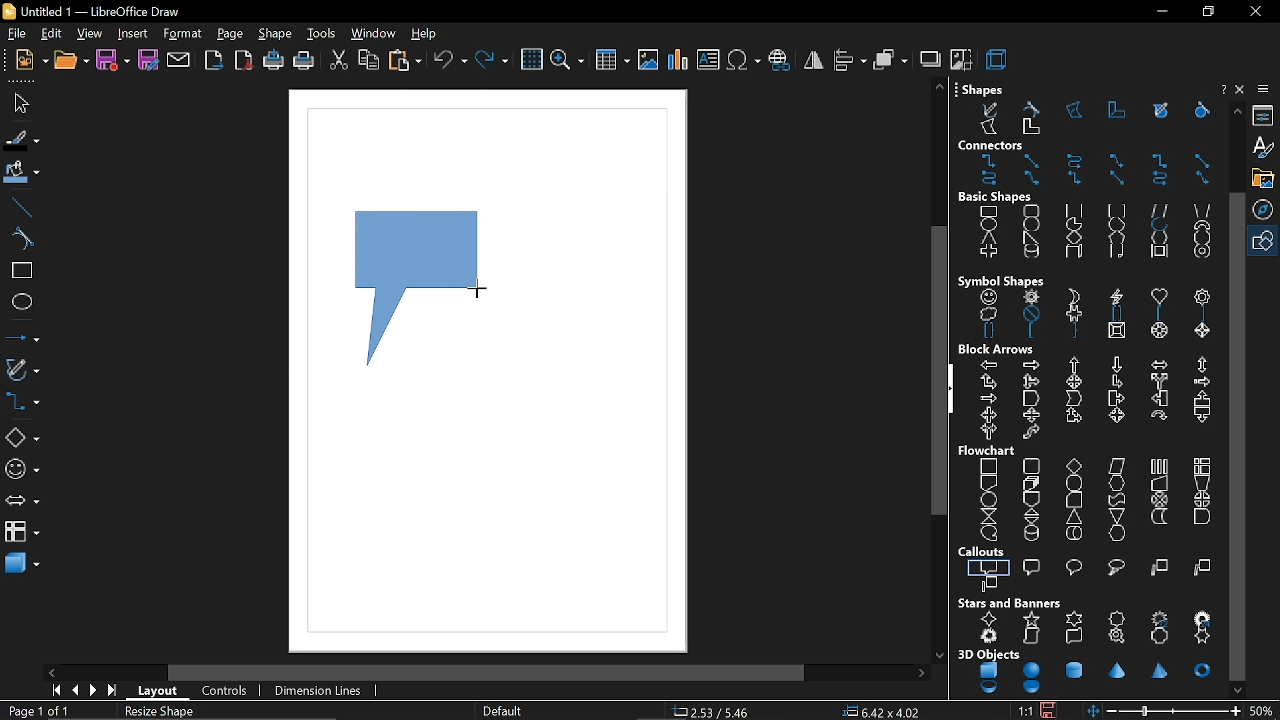 The image size is (1280, 720). I want to click on left arrow, so click(990, 364).